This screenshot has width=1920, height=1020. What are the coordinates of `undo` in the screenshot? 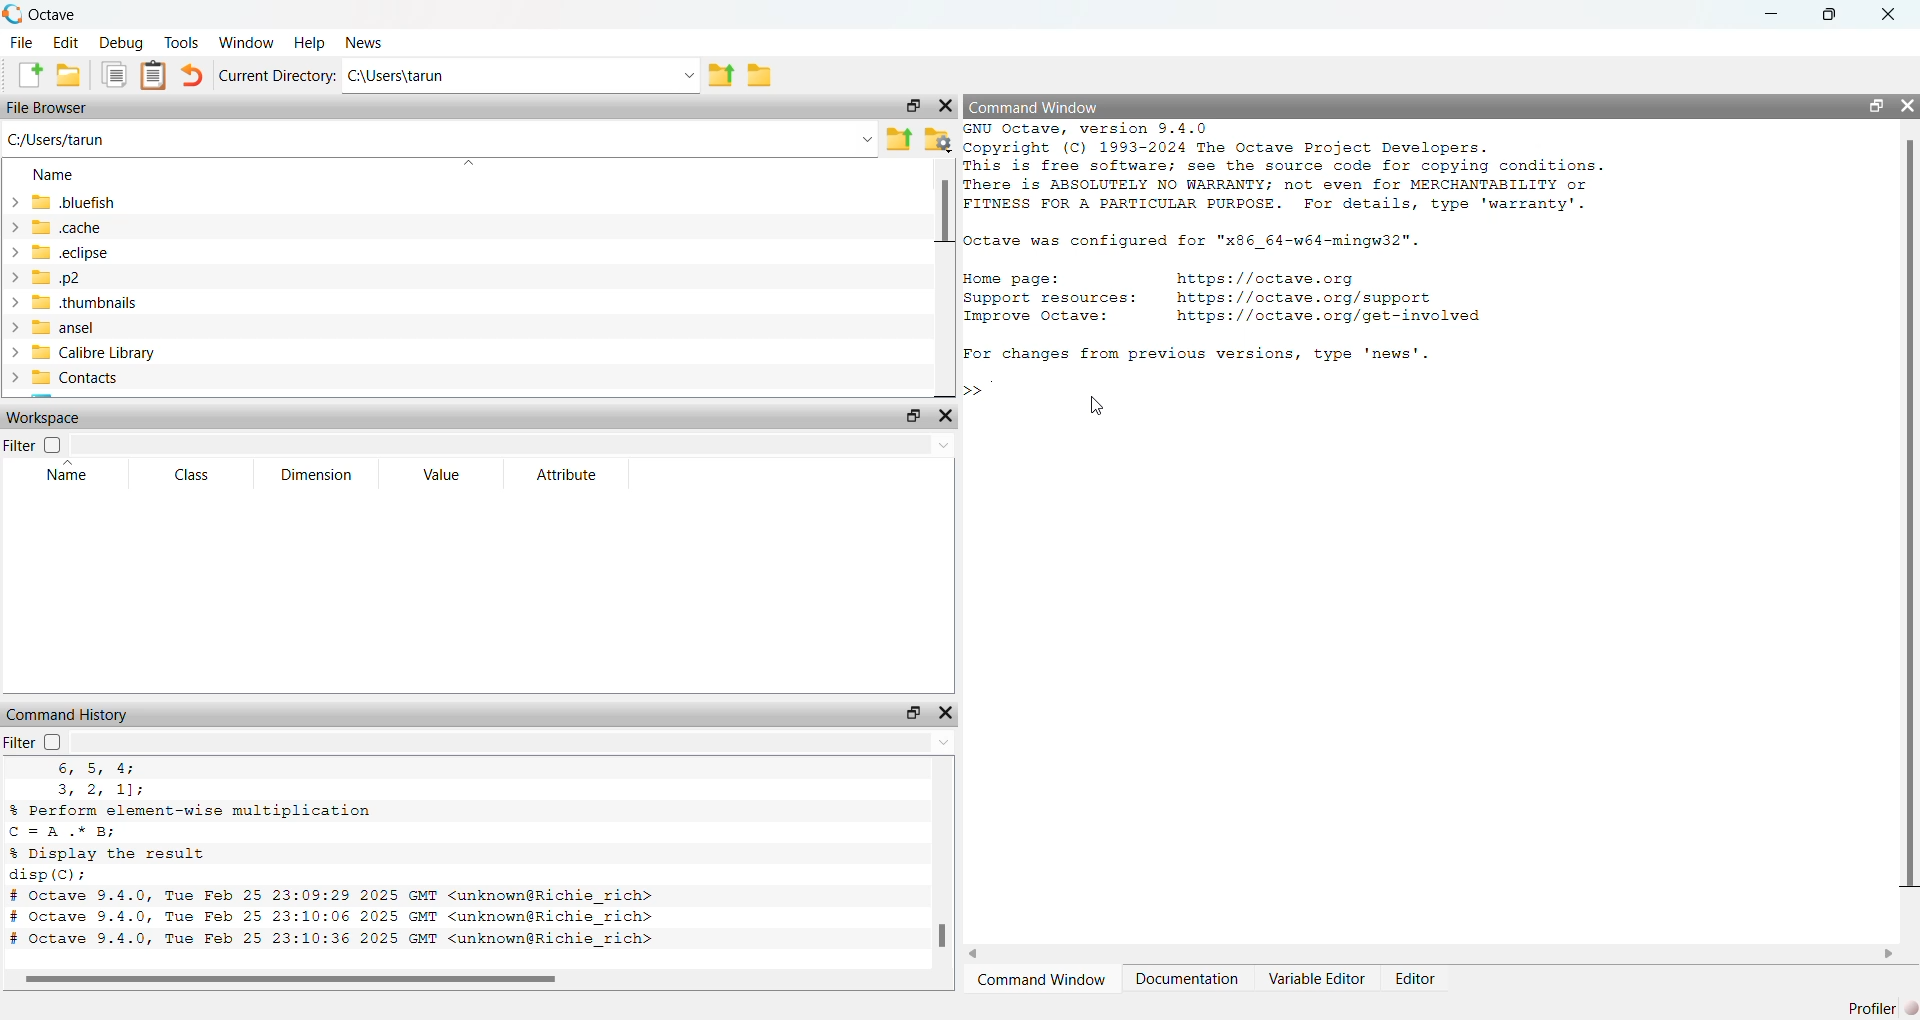 It's located at (192, 76).